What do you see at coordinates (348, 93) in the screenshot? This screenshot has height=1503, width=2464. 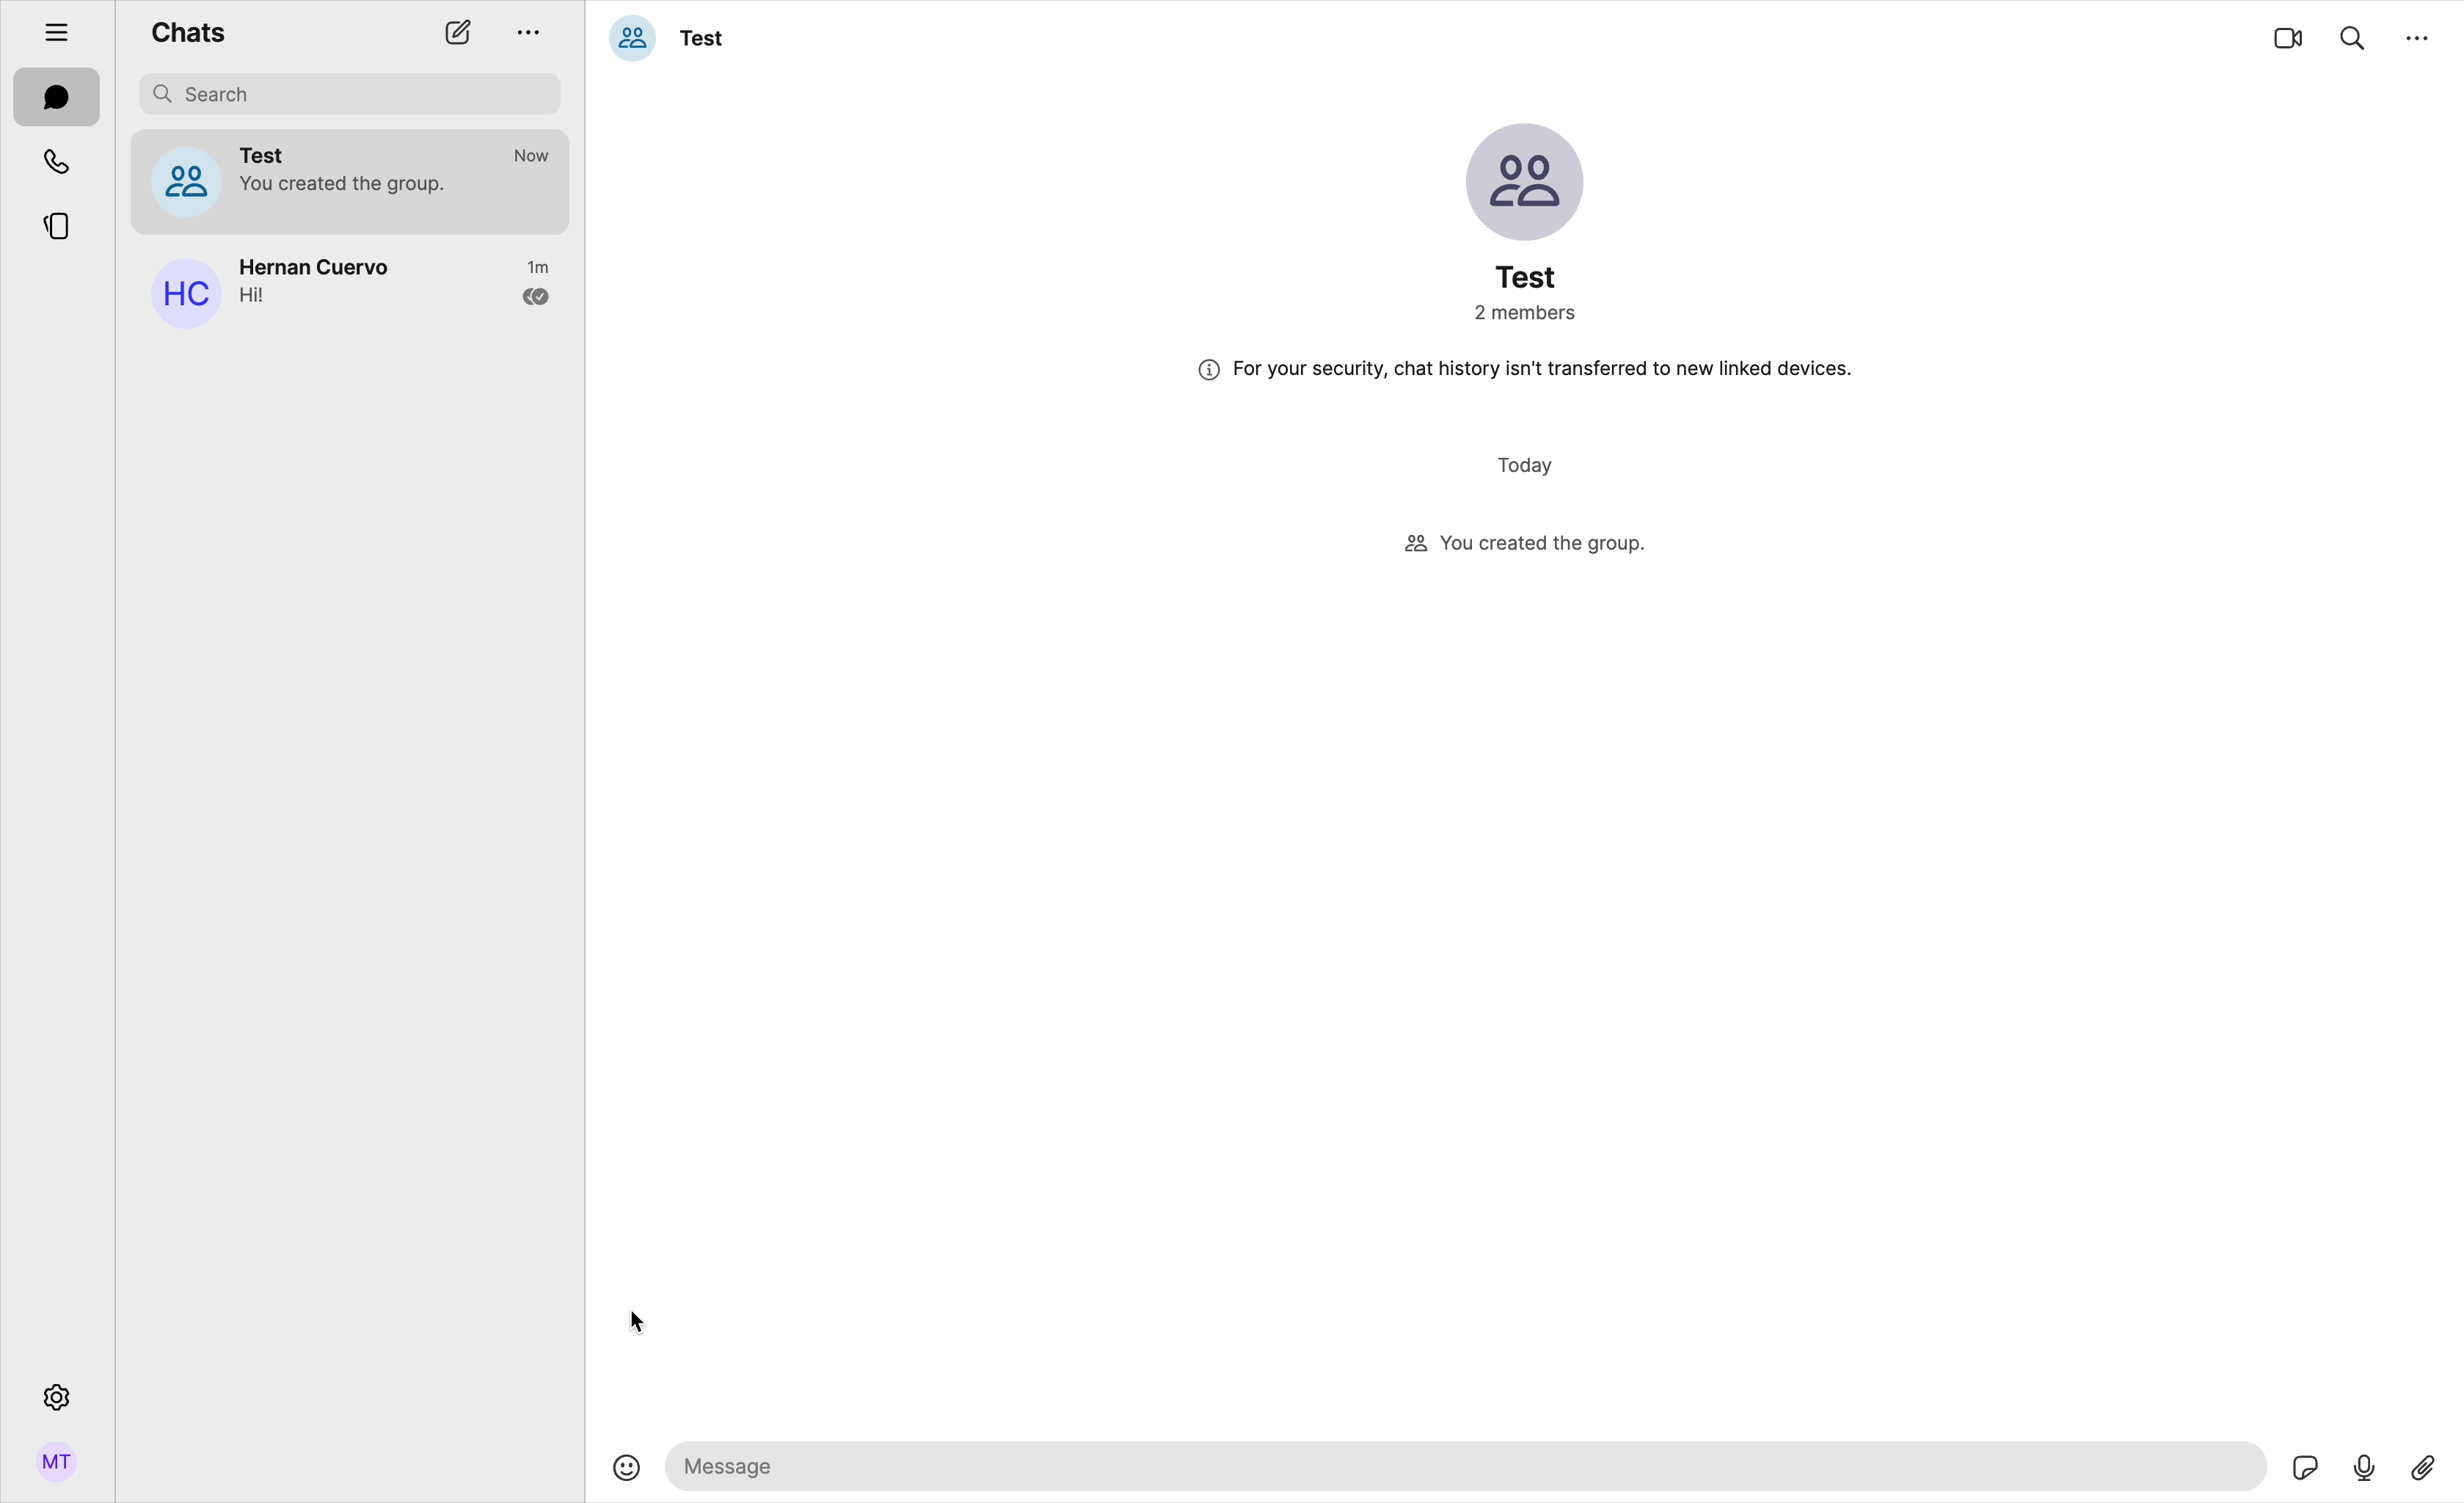 I see `search bar` at bounding box center [348, 93].